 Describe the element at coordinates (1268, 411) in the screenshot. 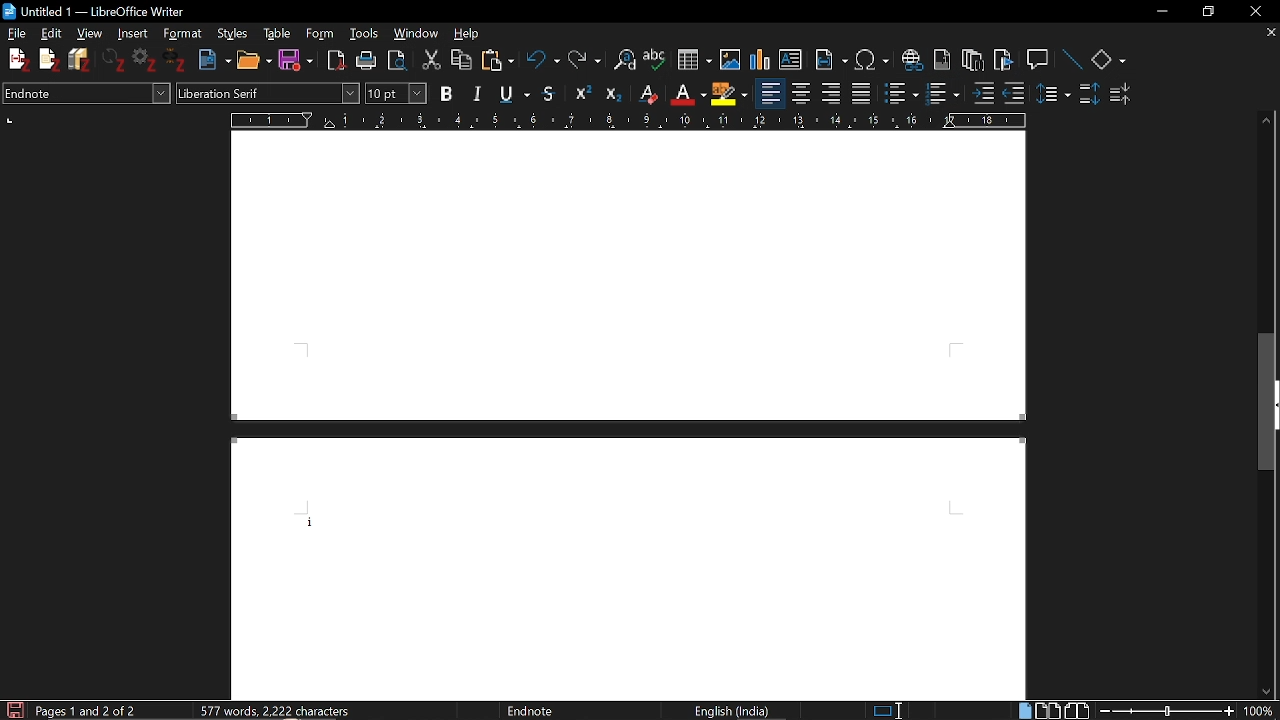

I see `Vertical scrollbar` at that location.